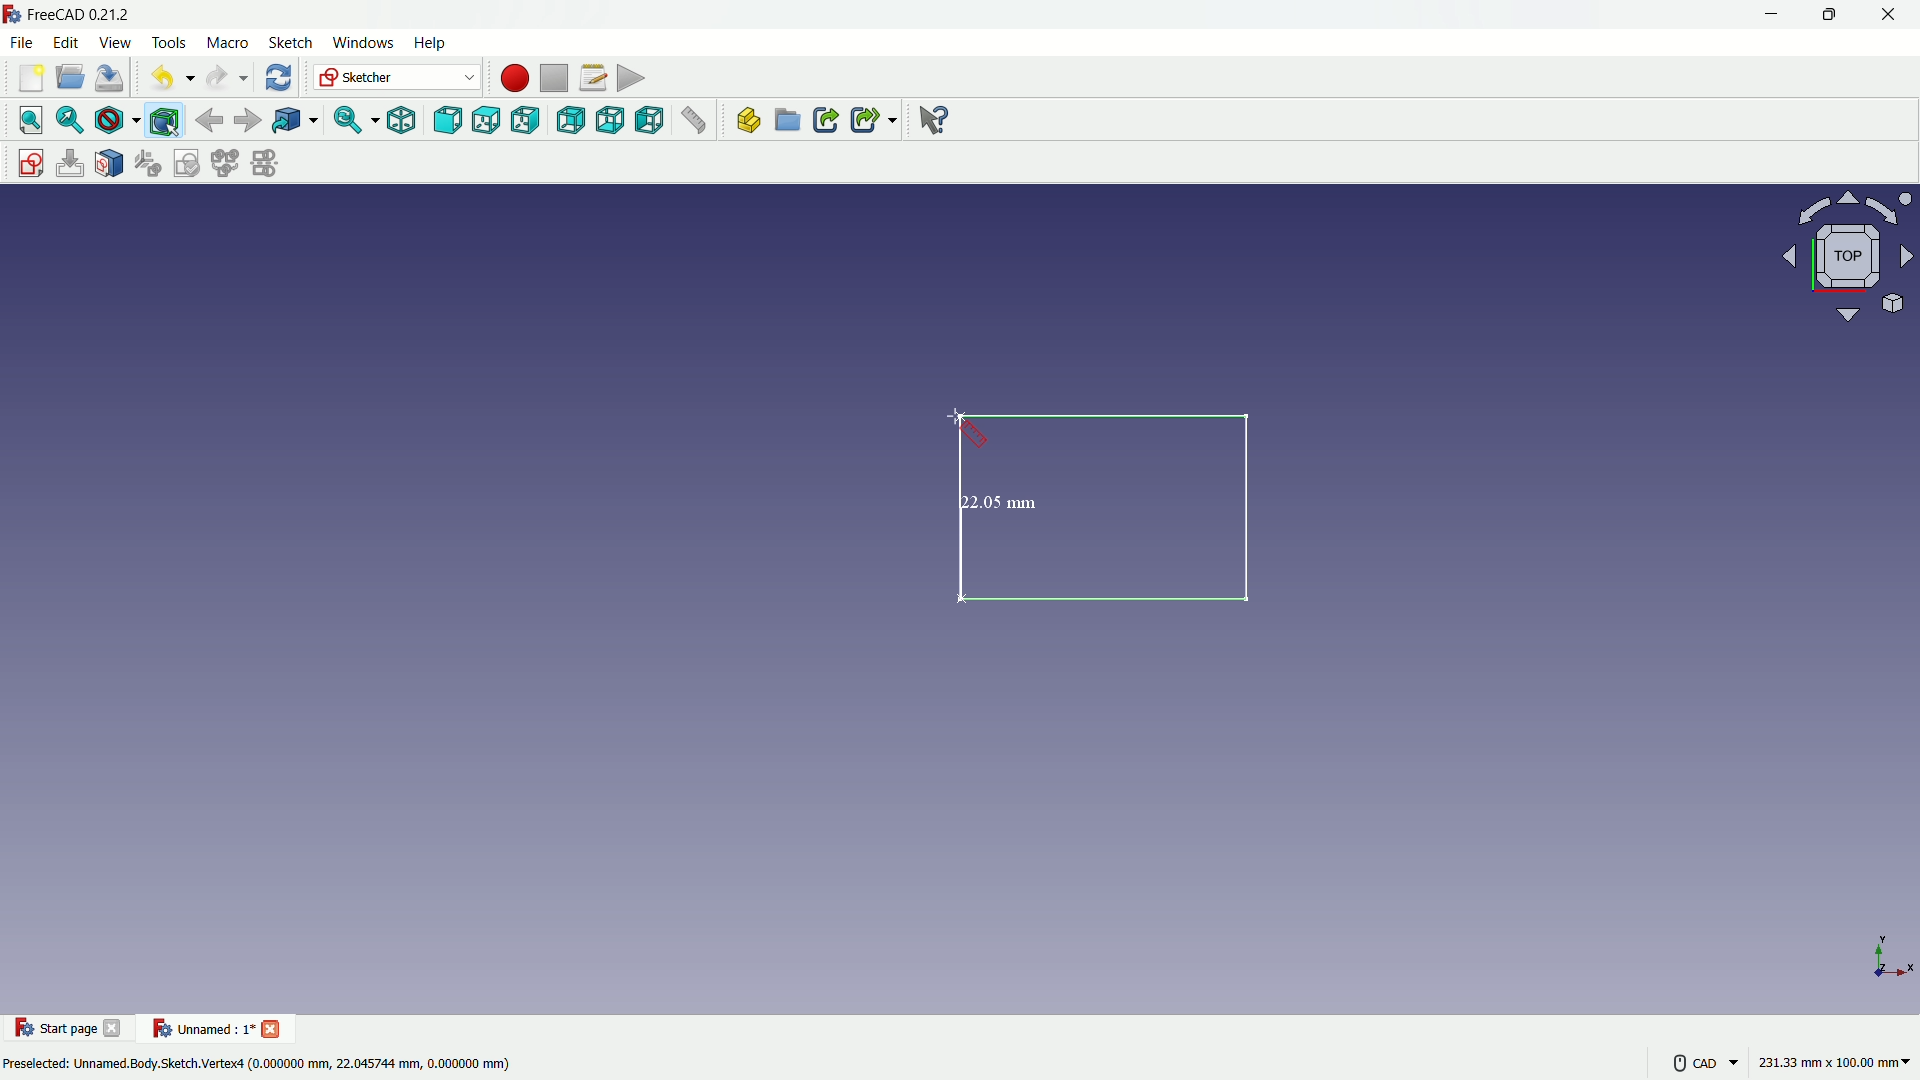  Describe the element at coordinates (432, 44) in the screenshot. I see `help menu` at that location.